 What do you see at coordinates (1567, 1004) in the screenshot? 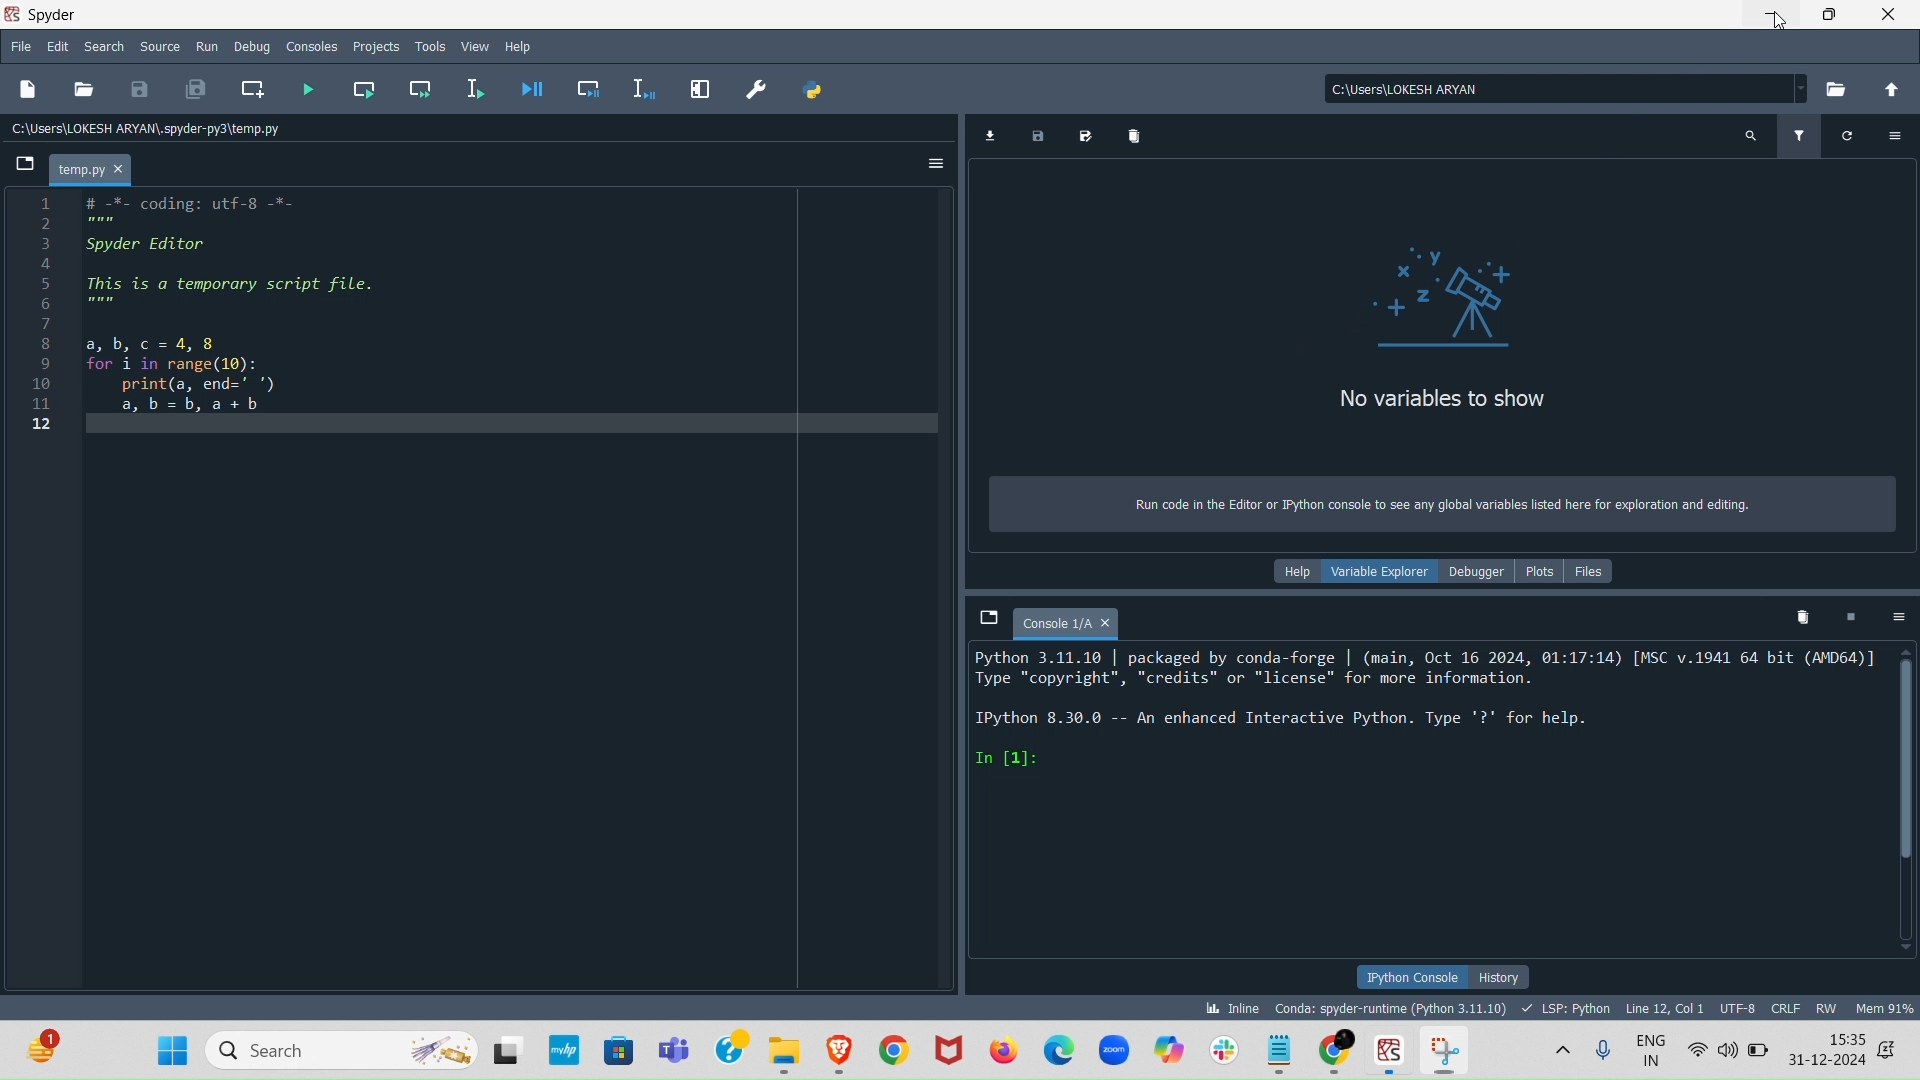
I see `Completions, linting, code folding and symbols status` at bounding box center [1567, 1004].